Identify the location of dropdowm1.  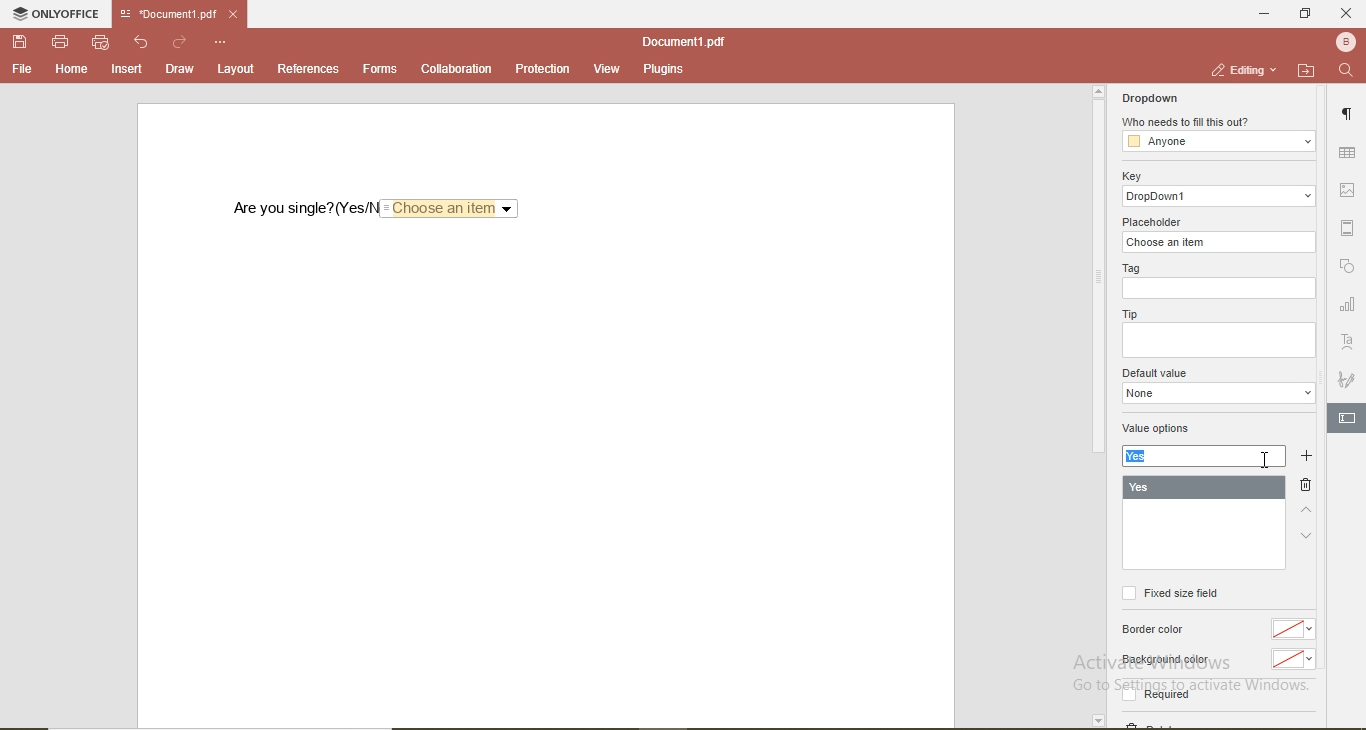
(1217, 196).